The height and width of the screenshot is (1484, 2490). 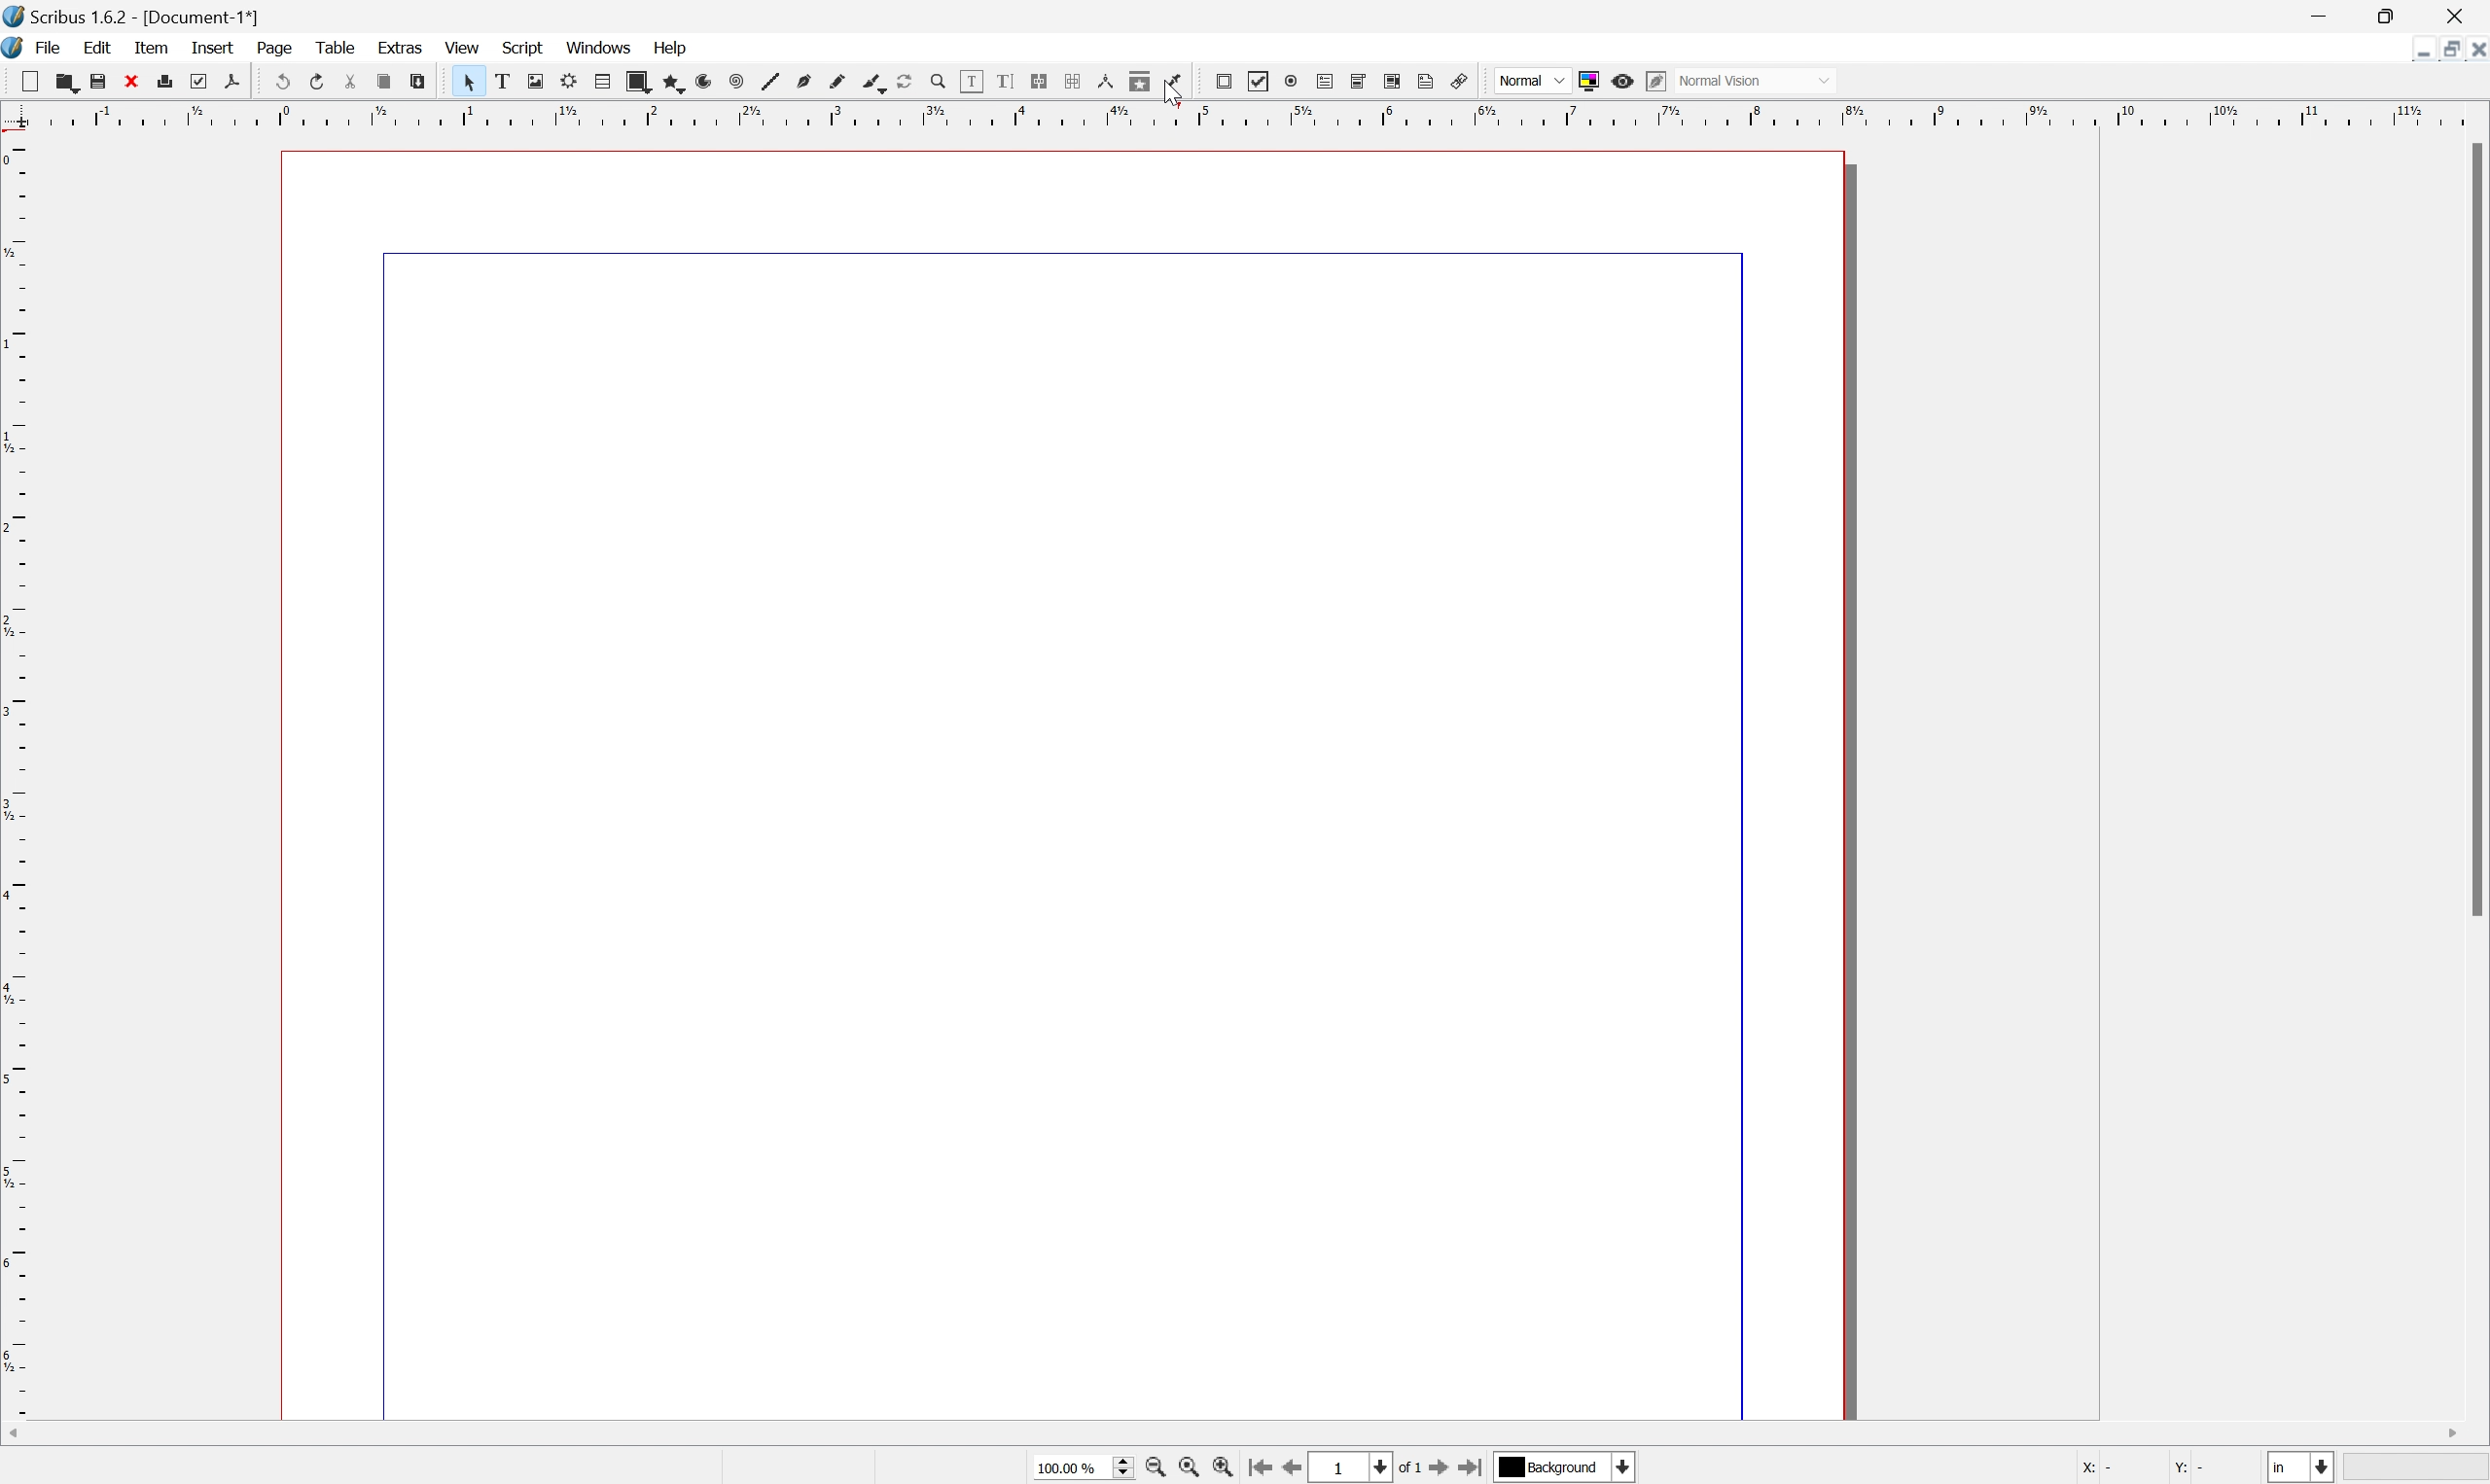 I want to click on Edit in preview mode, so click(x=1656, y=80).